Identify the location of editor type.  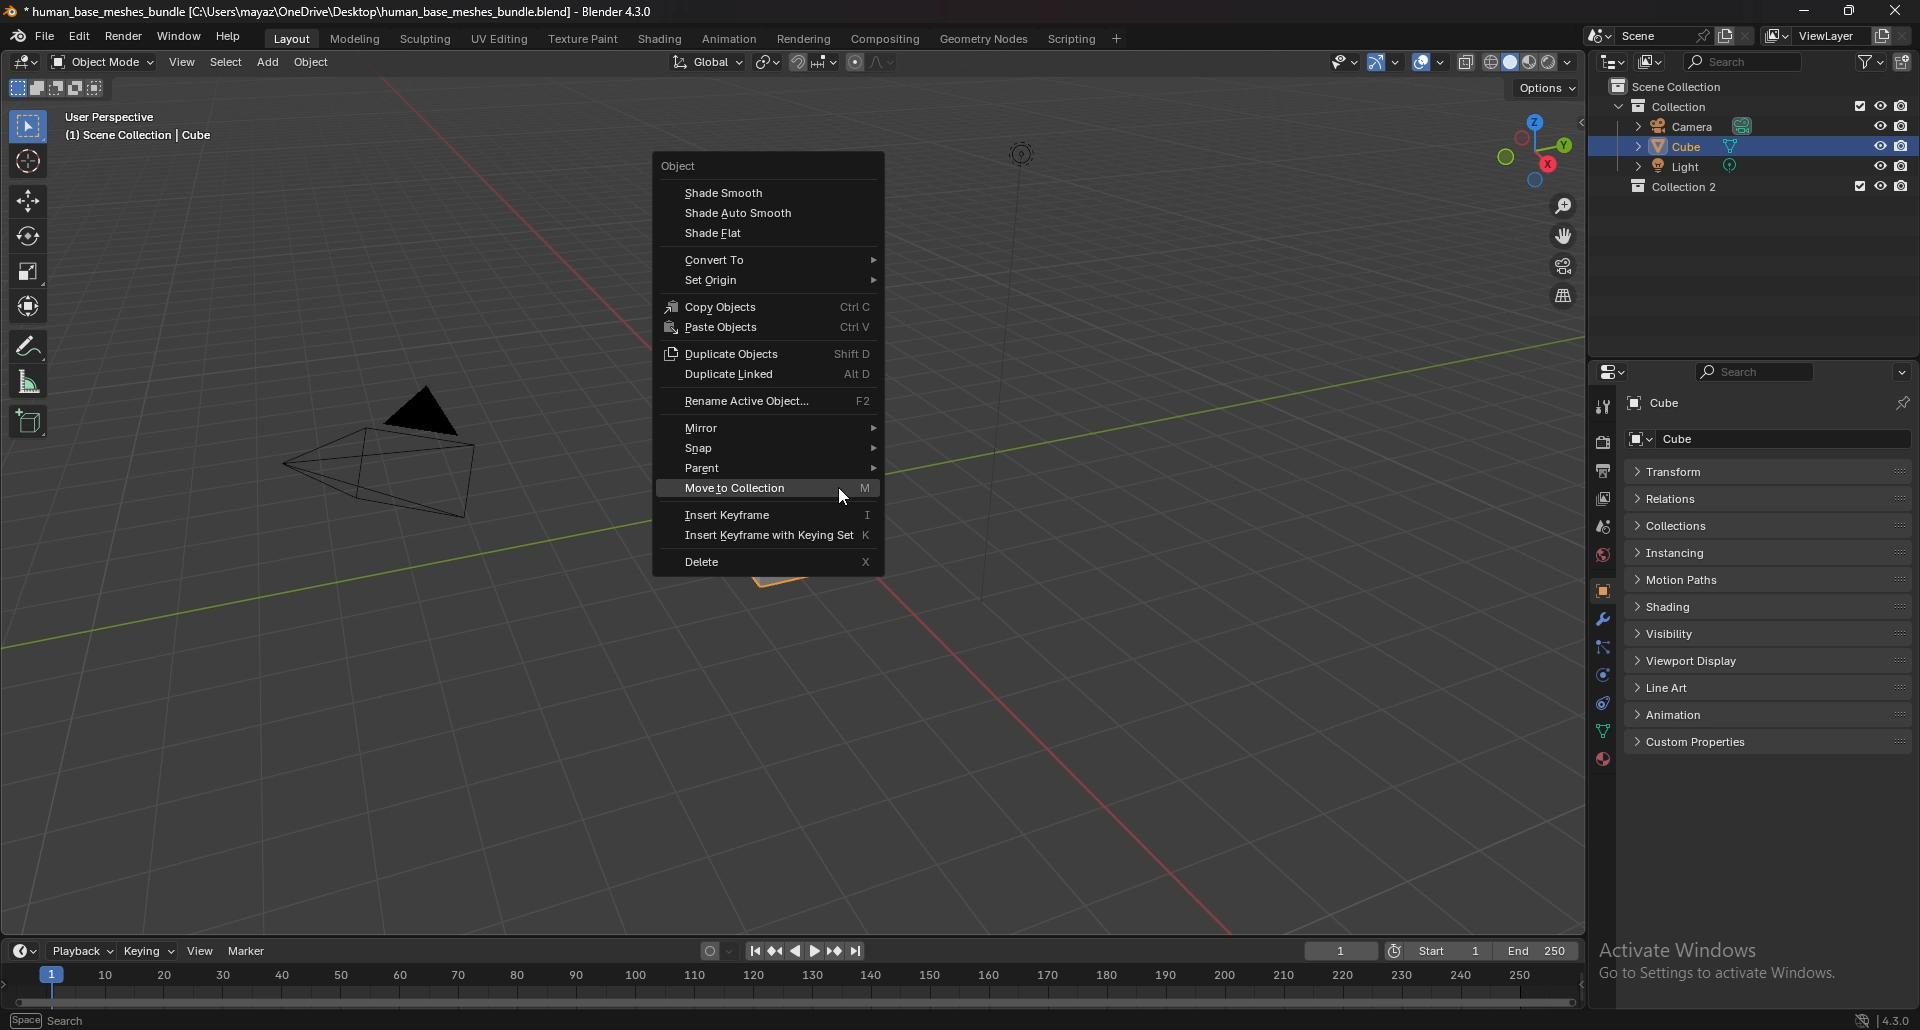
(28, 61).